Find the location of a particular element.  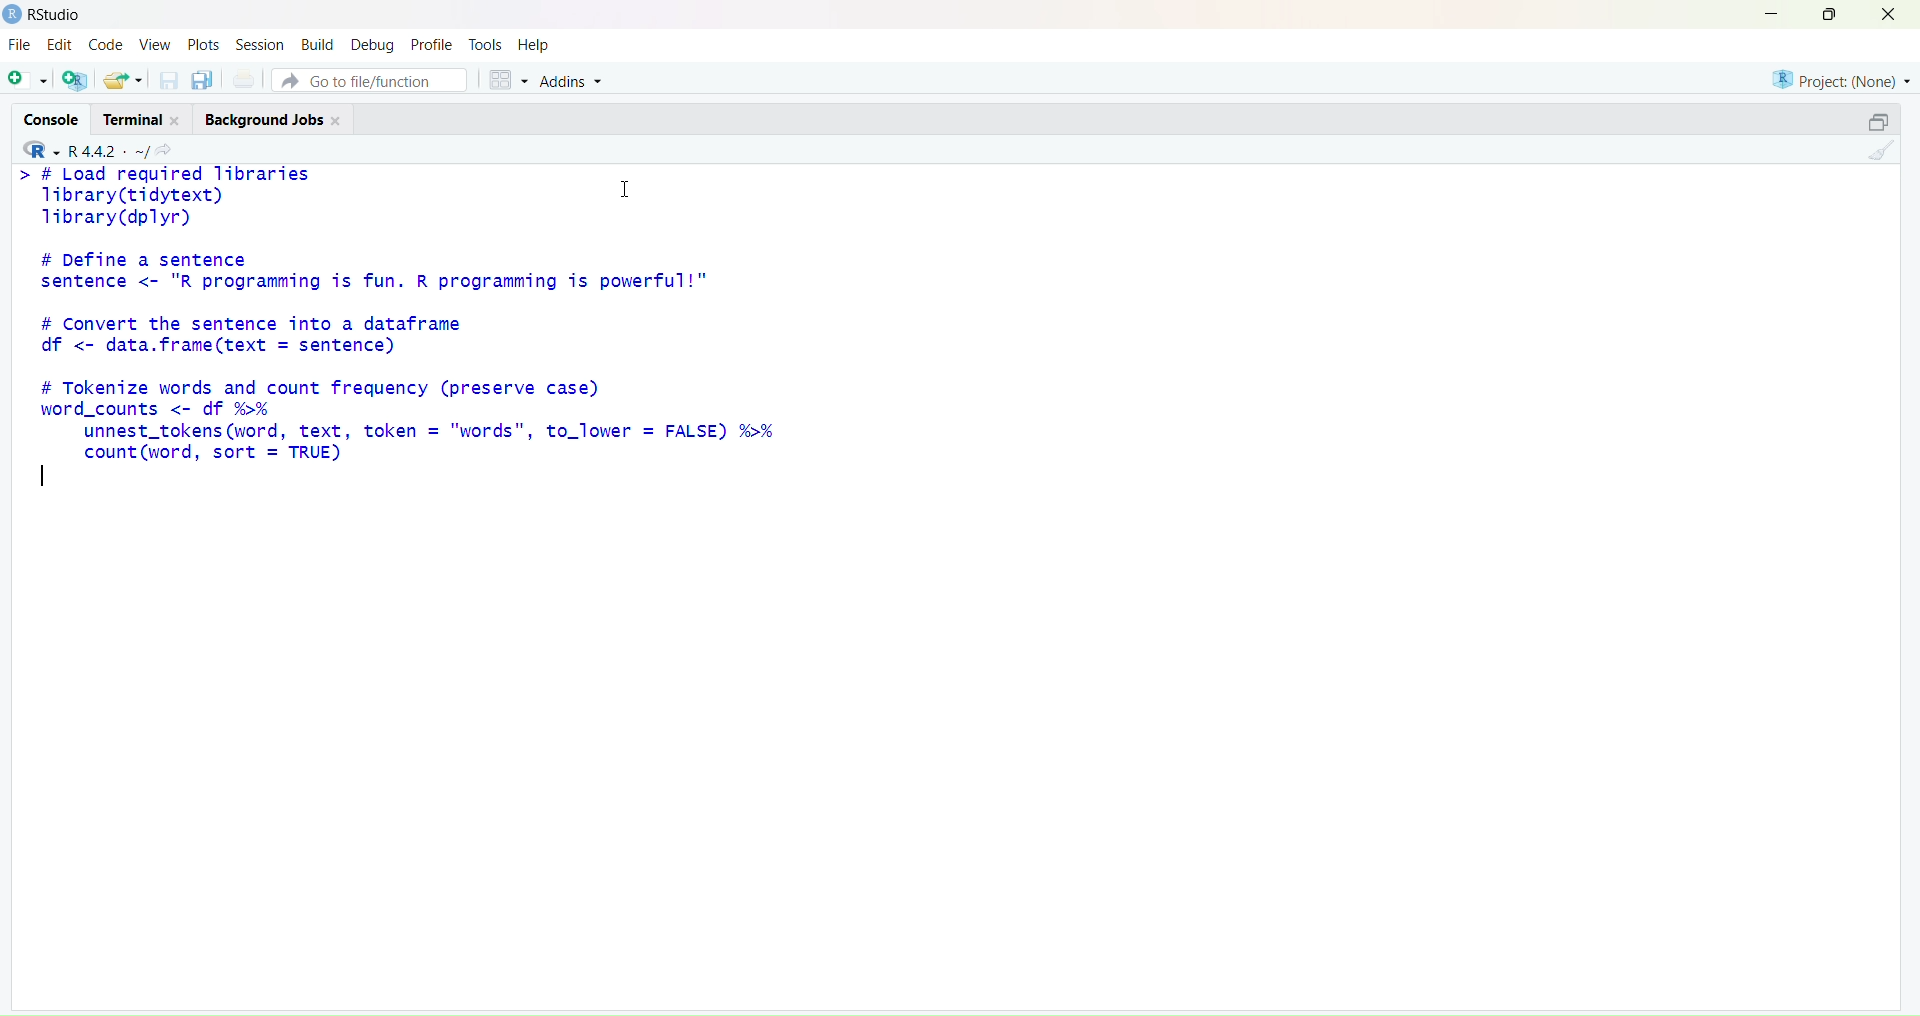

code is located at coordinates (110, 46).